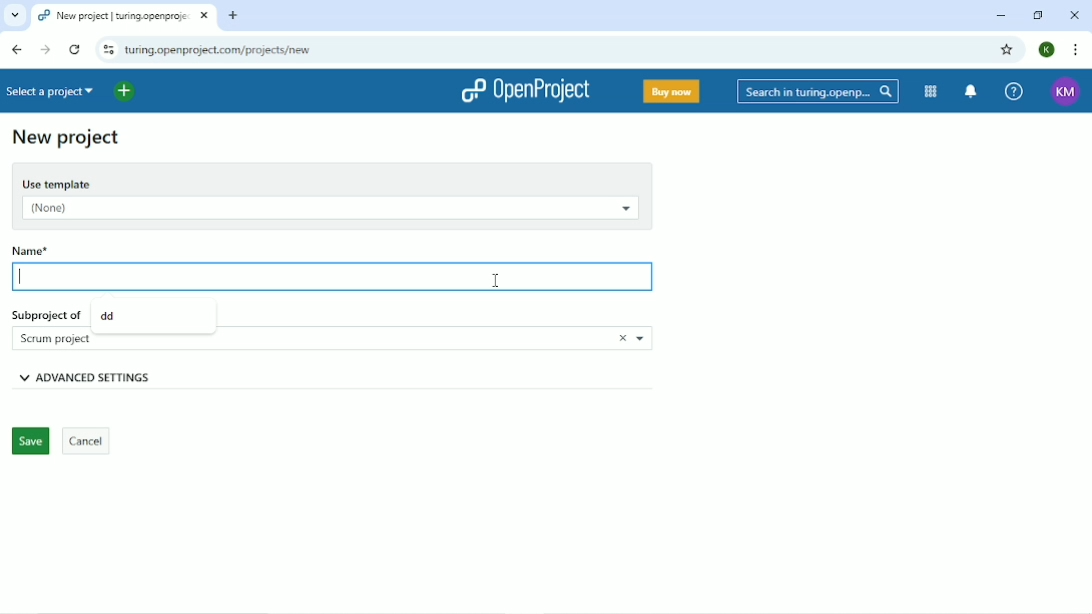  What do you see at coordinates (106, 49) in the screenshot?
I see `View site information` at bounding box center [106, 49].